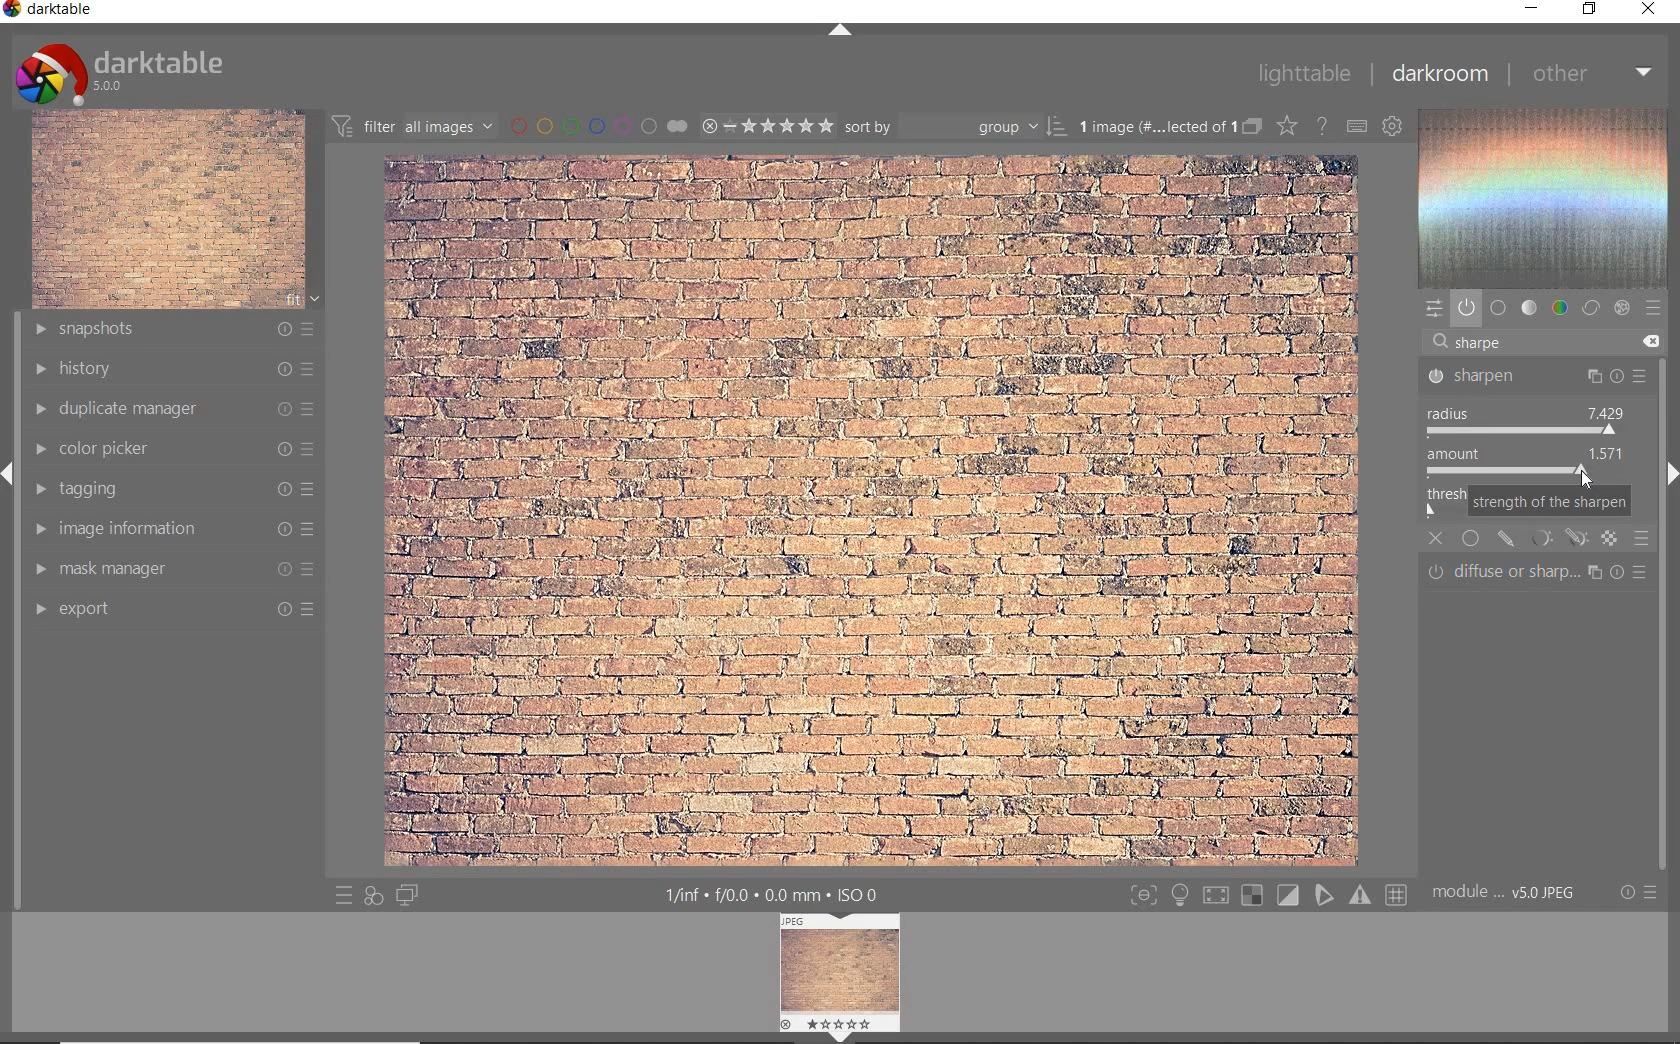 This screenshot has height=1044, width=1680. Describe the element at coordinates (1534, 377) in the screenshot. I see `SHARPEN` at that location.